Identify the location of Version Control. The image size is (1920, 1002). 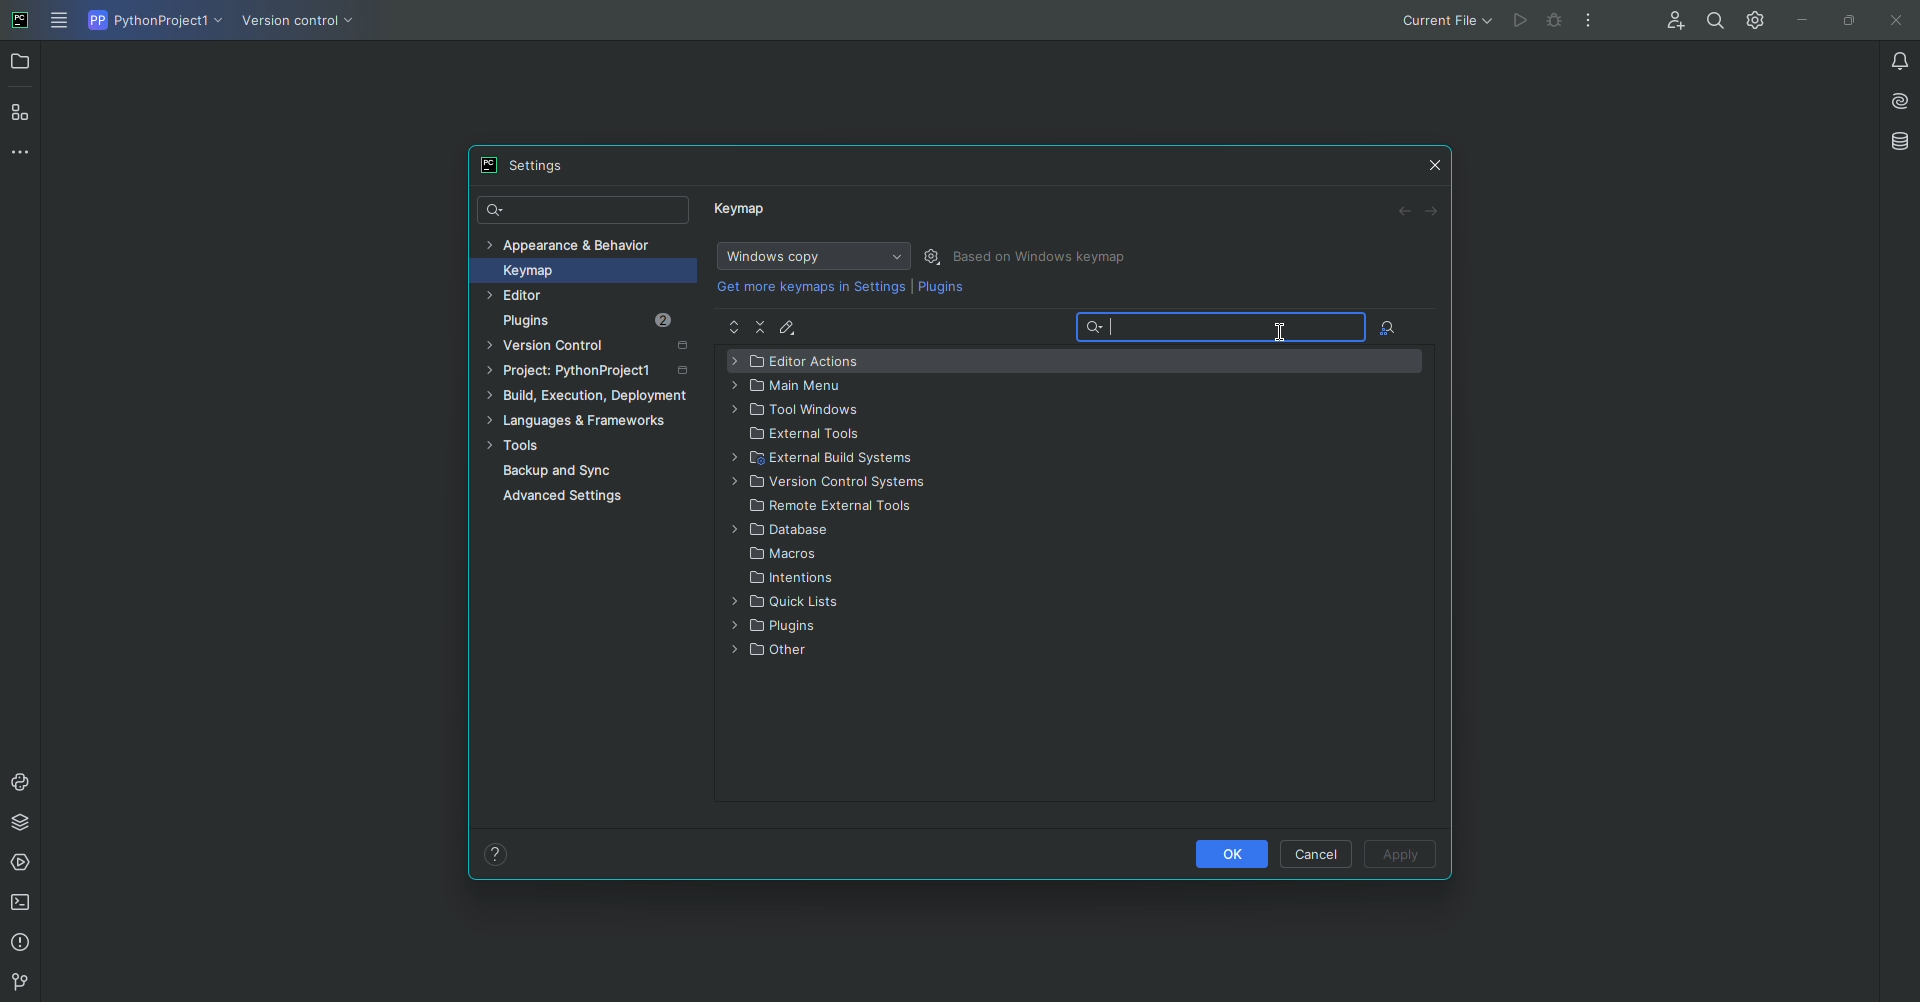
(835, 485).